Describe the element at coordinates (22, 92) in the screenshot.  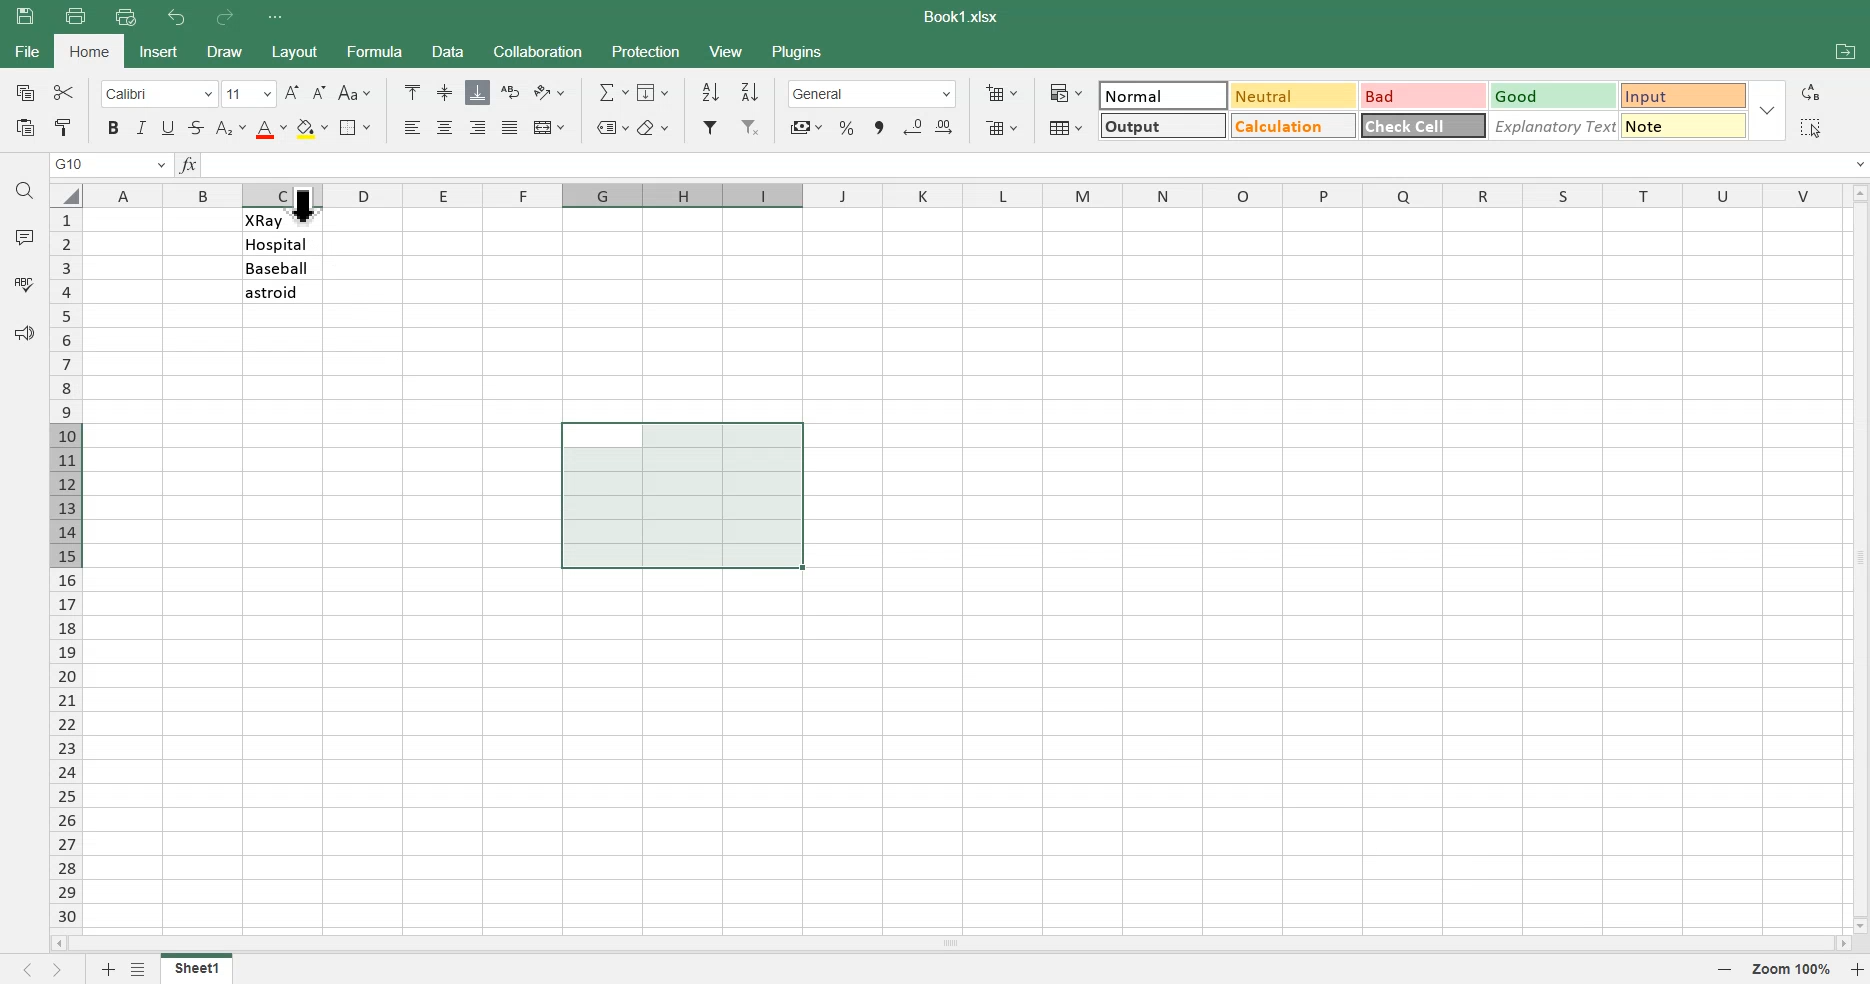
I see `Copy` at that location.